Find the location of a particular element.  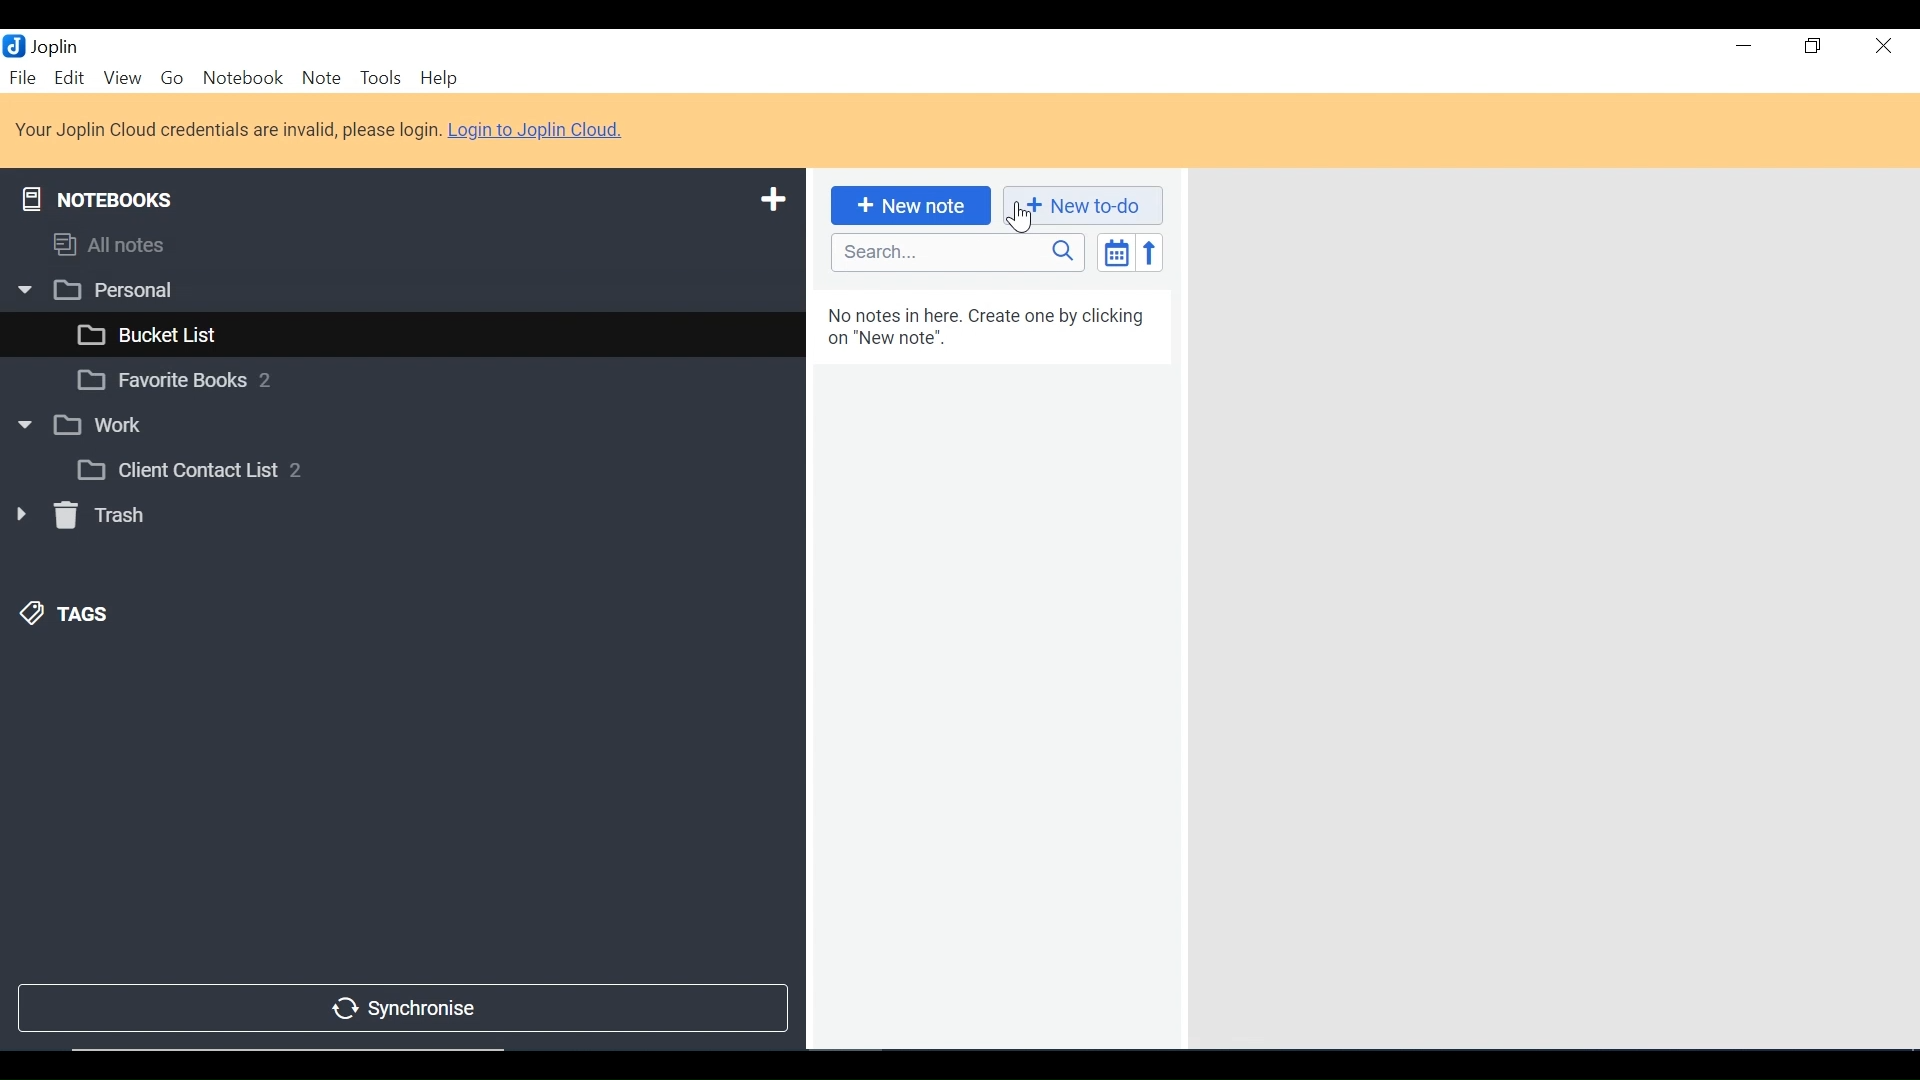

Tools is located at coordinates (382, 79).